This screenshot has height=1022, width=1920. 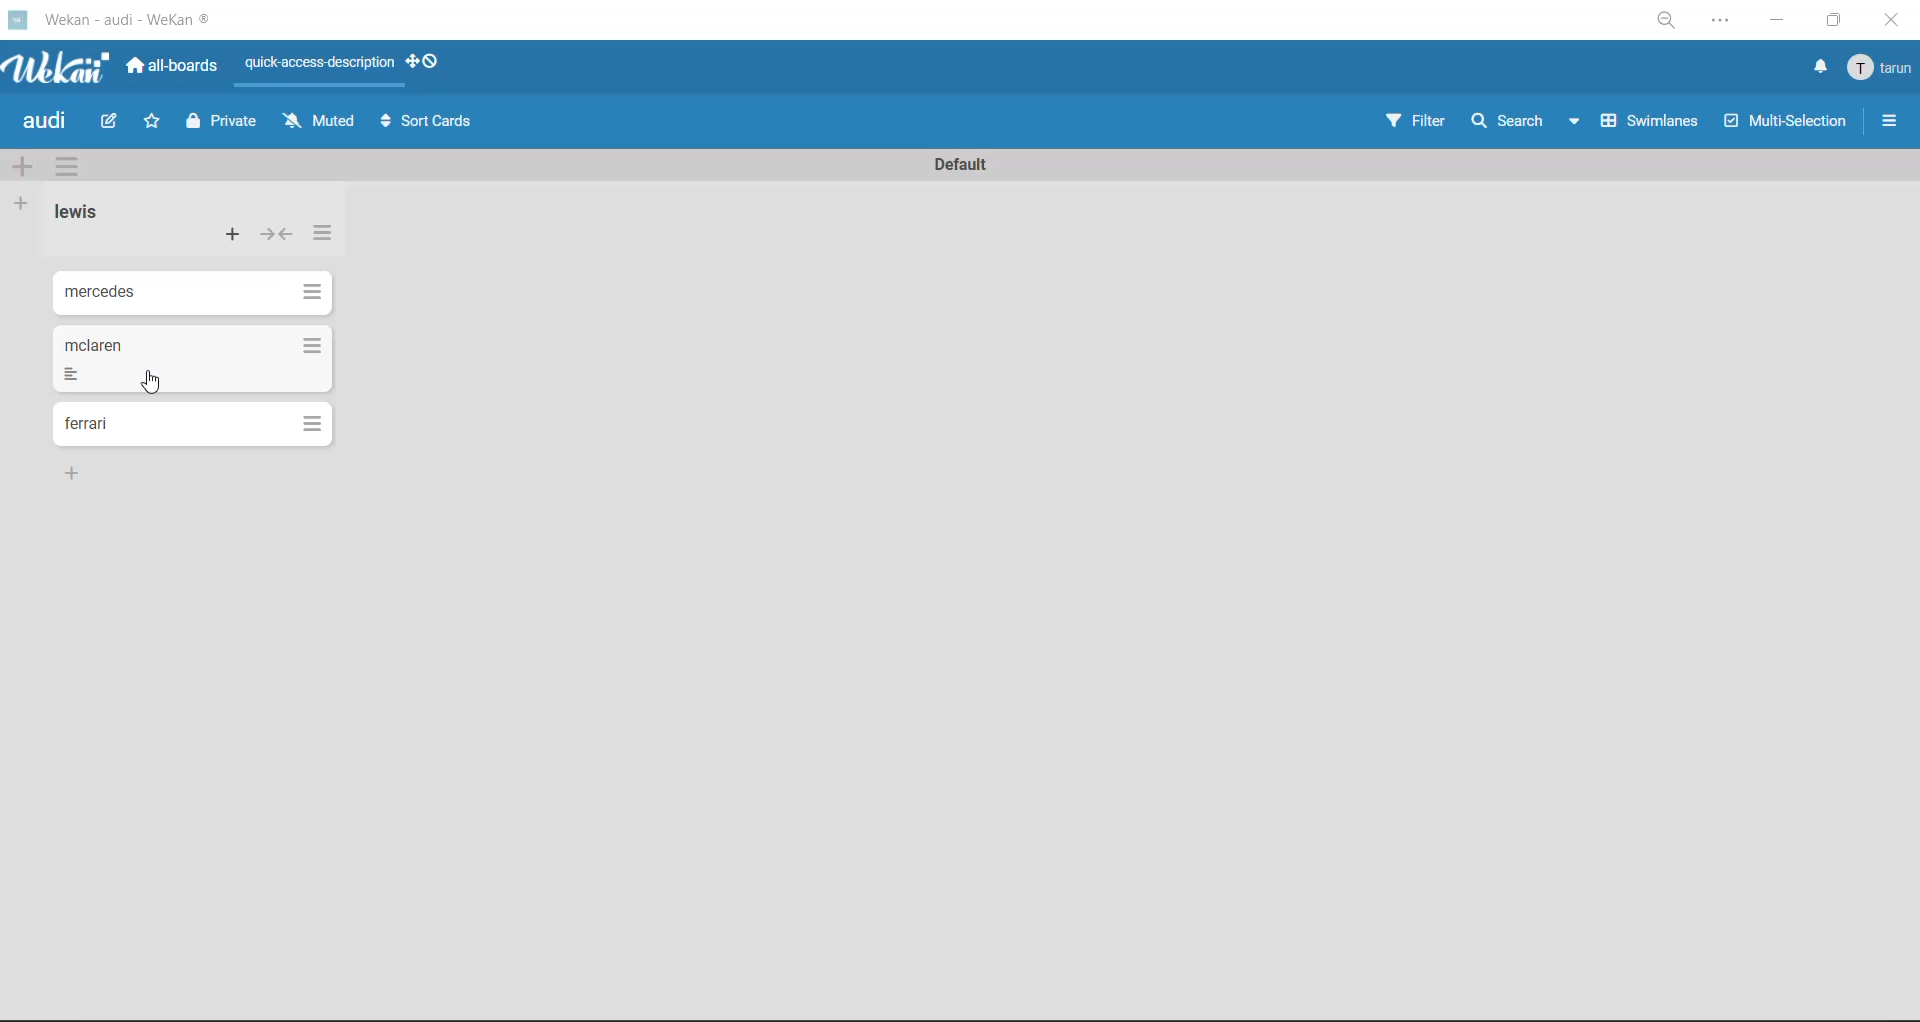 I want to click on add card, so click(x=234, y=237).